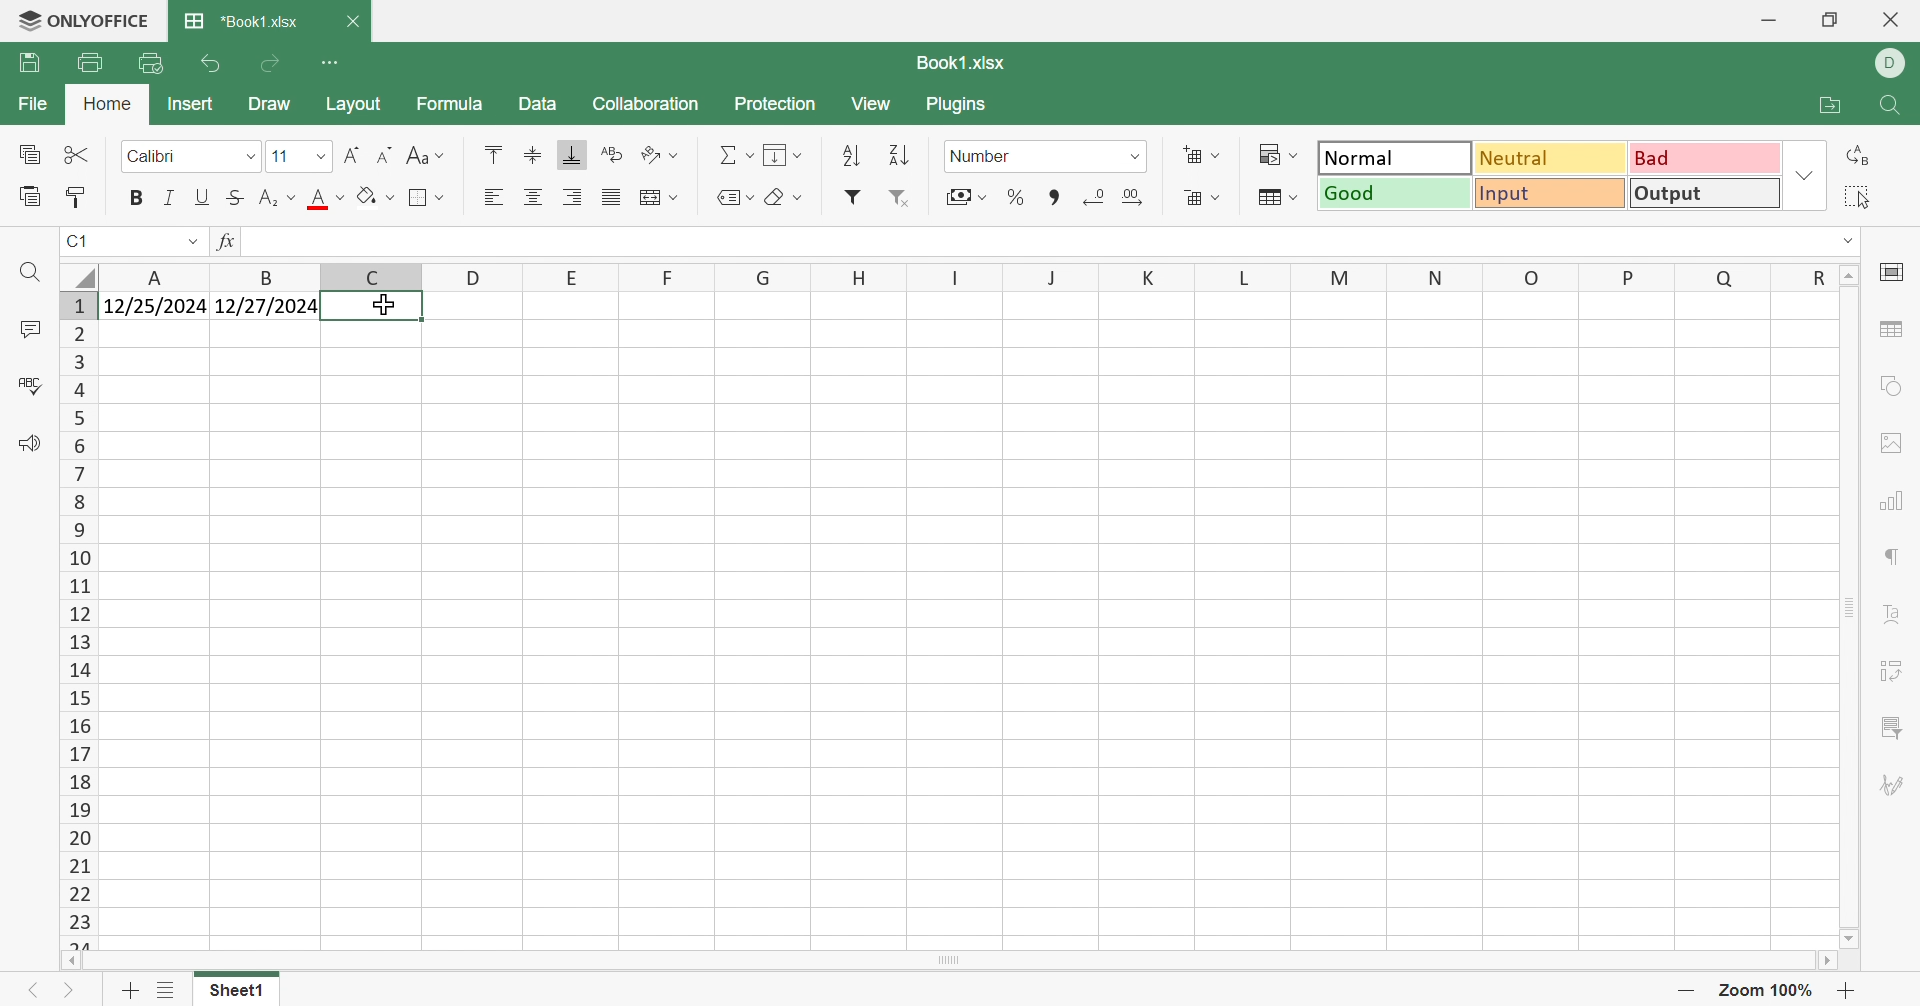 The height and width of the screenshot is (1006, 1920). Describe the element at coordinates (850, 155) in the screenshot. I see `Ascending order` at that location.